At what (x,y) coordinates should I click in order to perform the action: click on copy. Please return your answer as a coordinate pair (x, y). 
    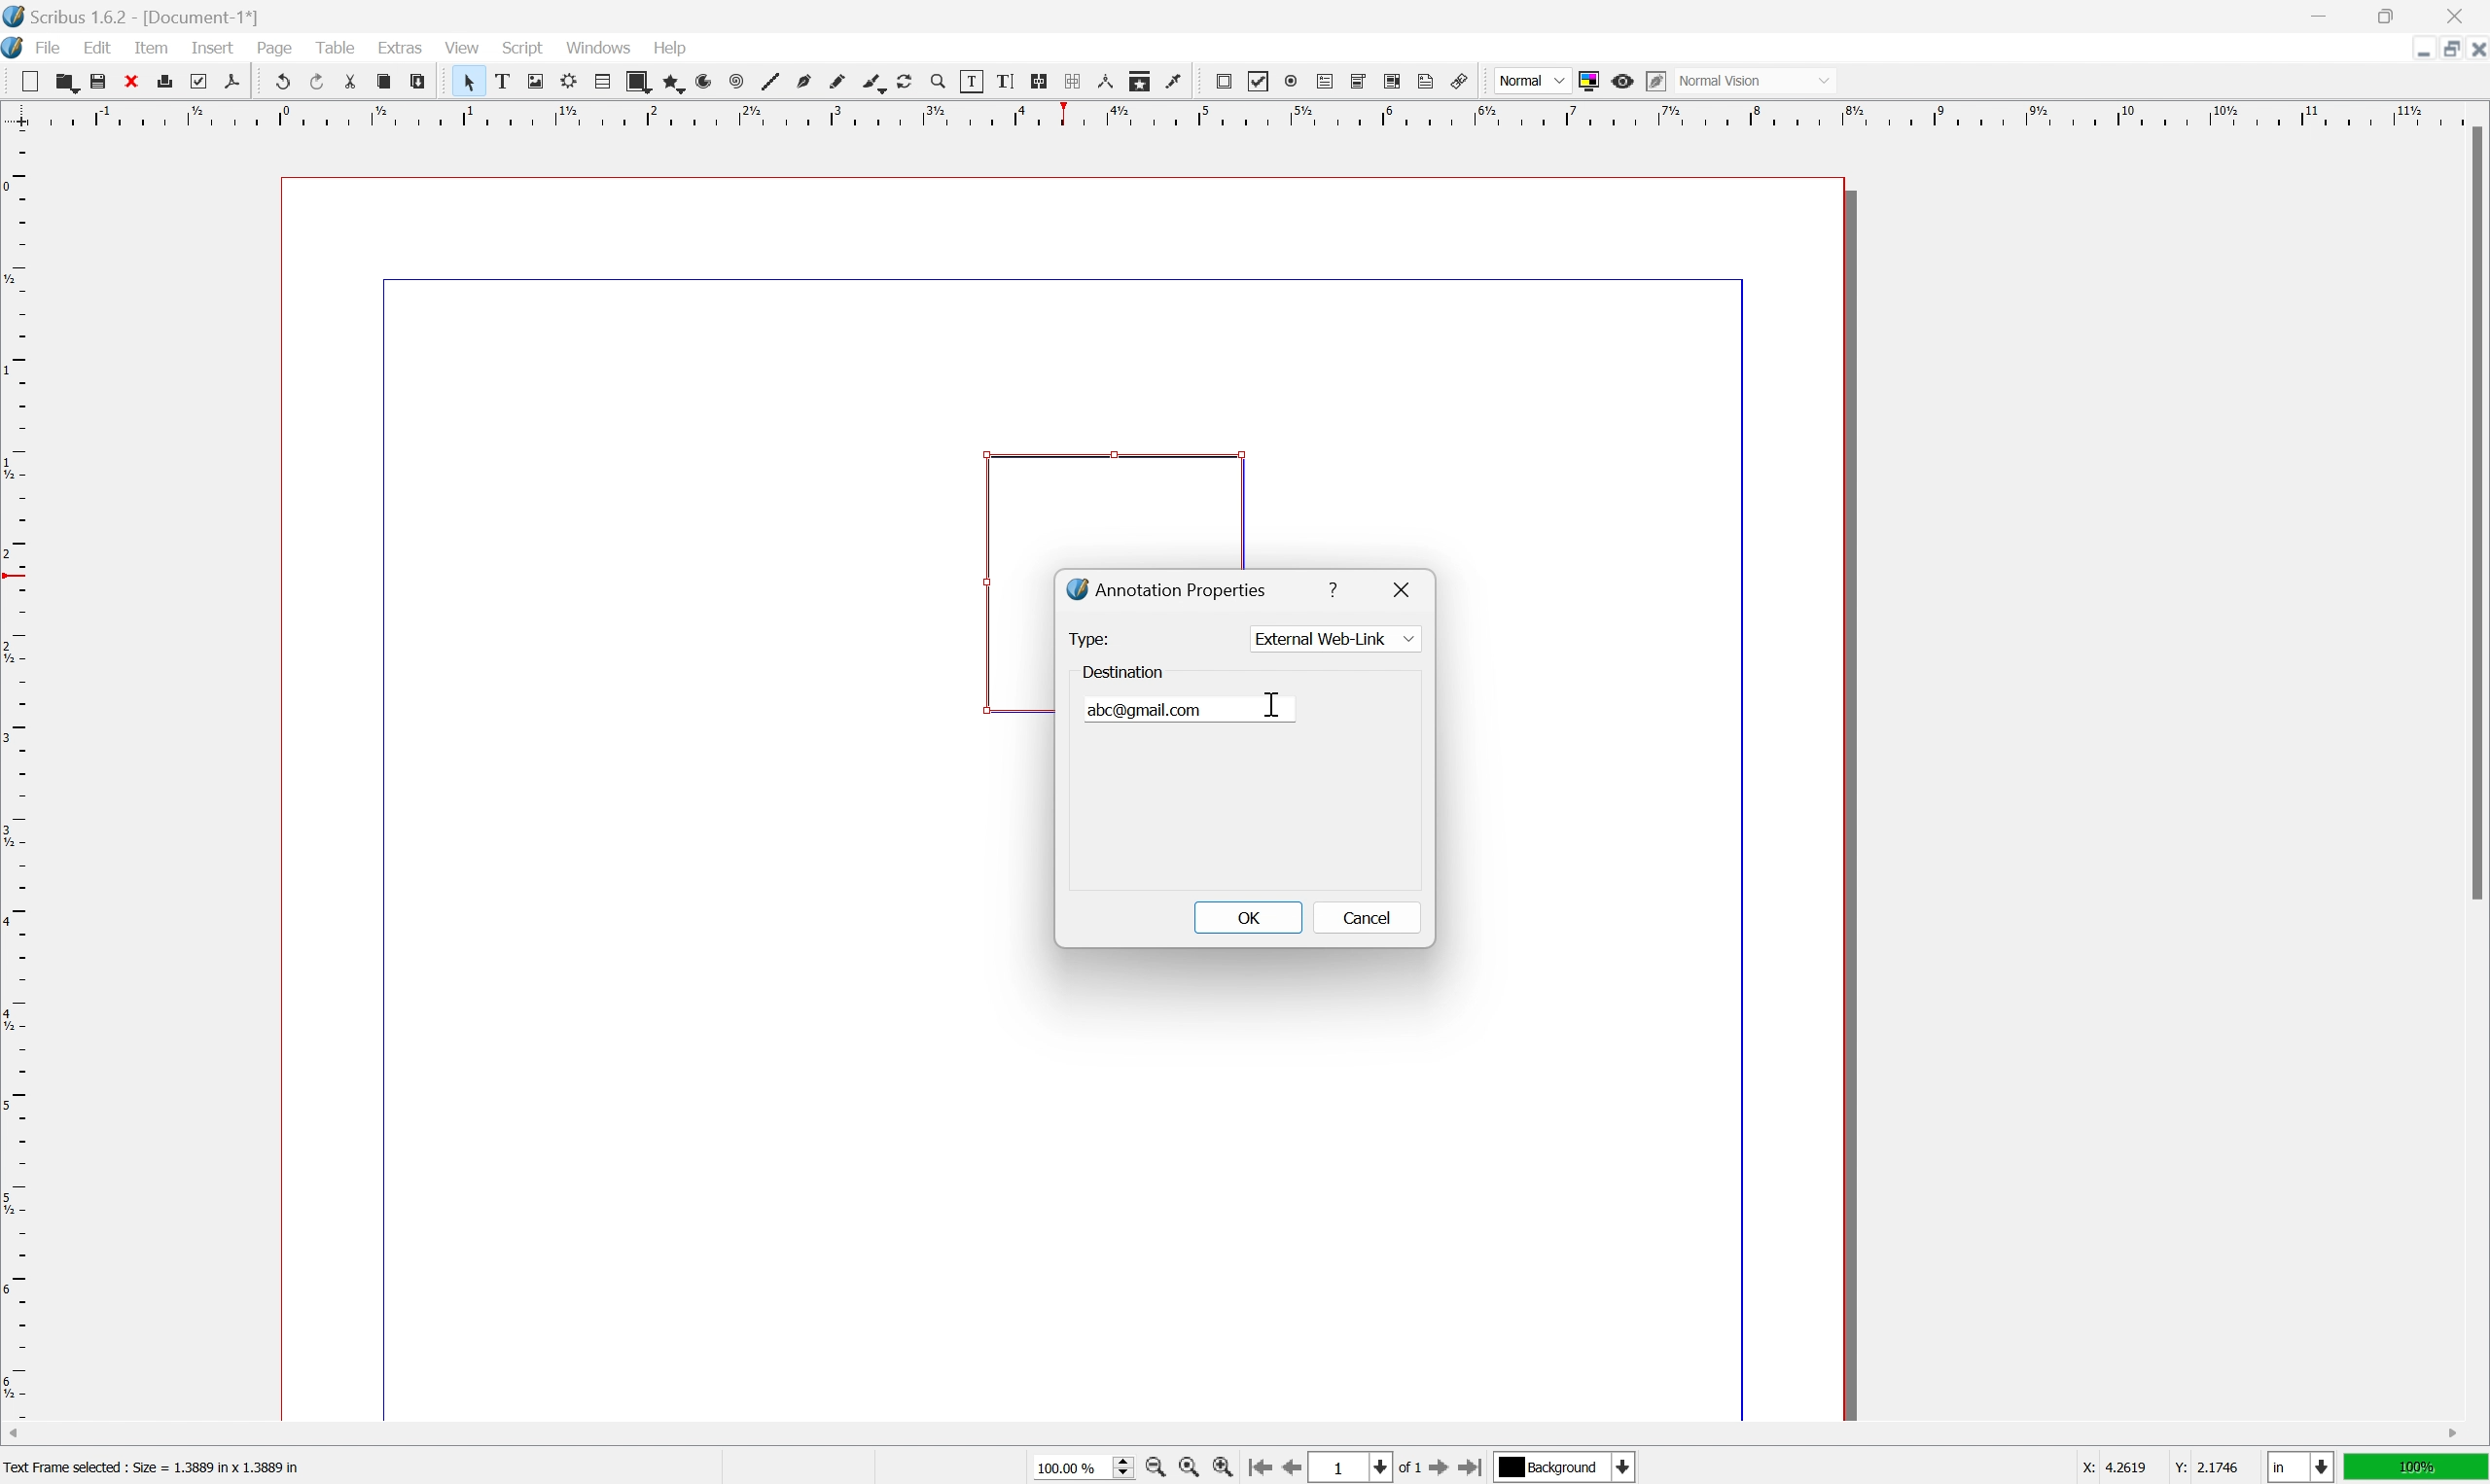
    Looking at the image, I should click on (383, 81).